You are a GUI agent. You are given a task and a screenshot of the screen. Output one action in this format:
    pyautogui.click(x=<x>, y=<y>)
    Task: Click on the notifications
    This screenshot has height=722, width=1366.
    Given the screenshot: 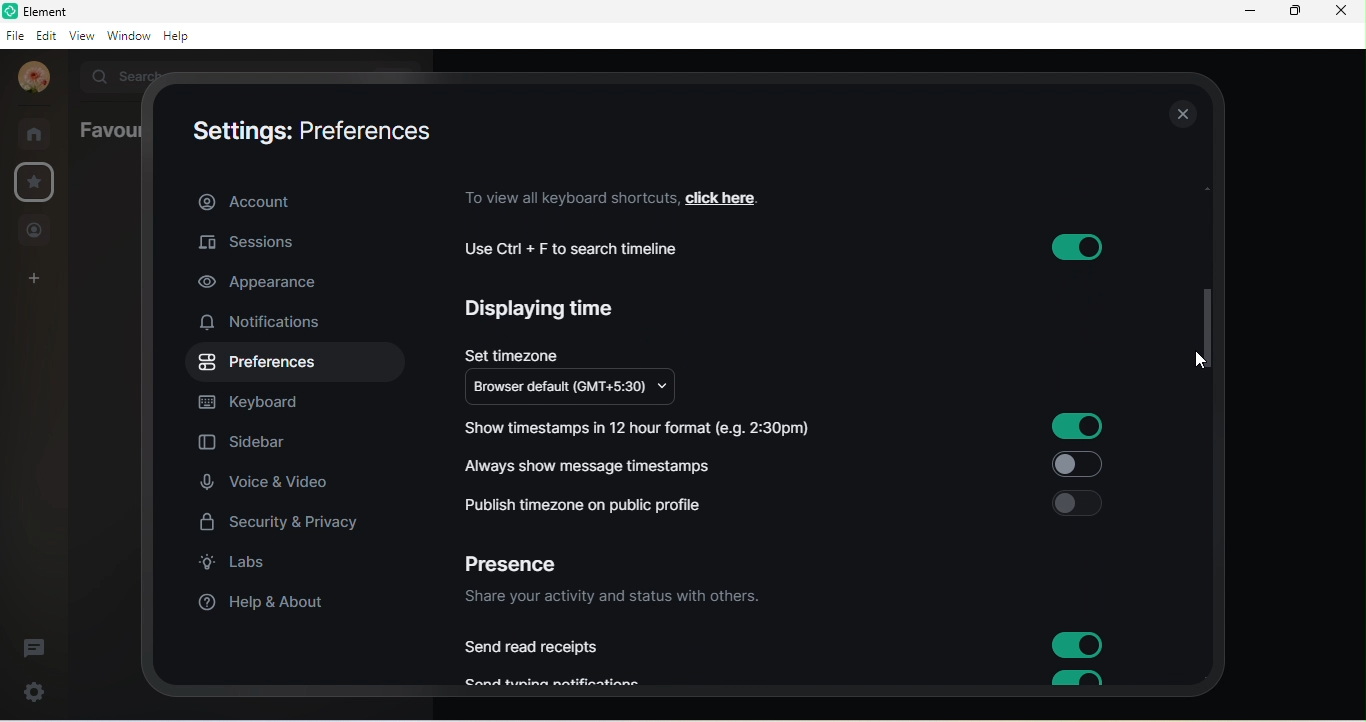 What is the action you would take?
    pyautogui.click(x=270, y=324)
    